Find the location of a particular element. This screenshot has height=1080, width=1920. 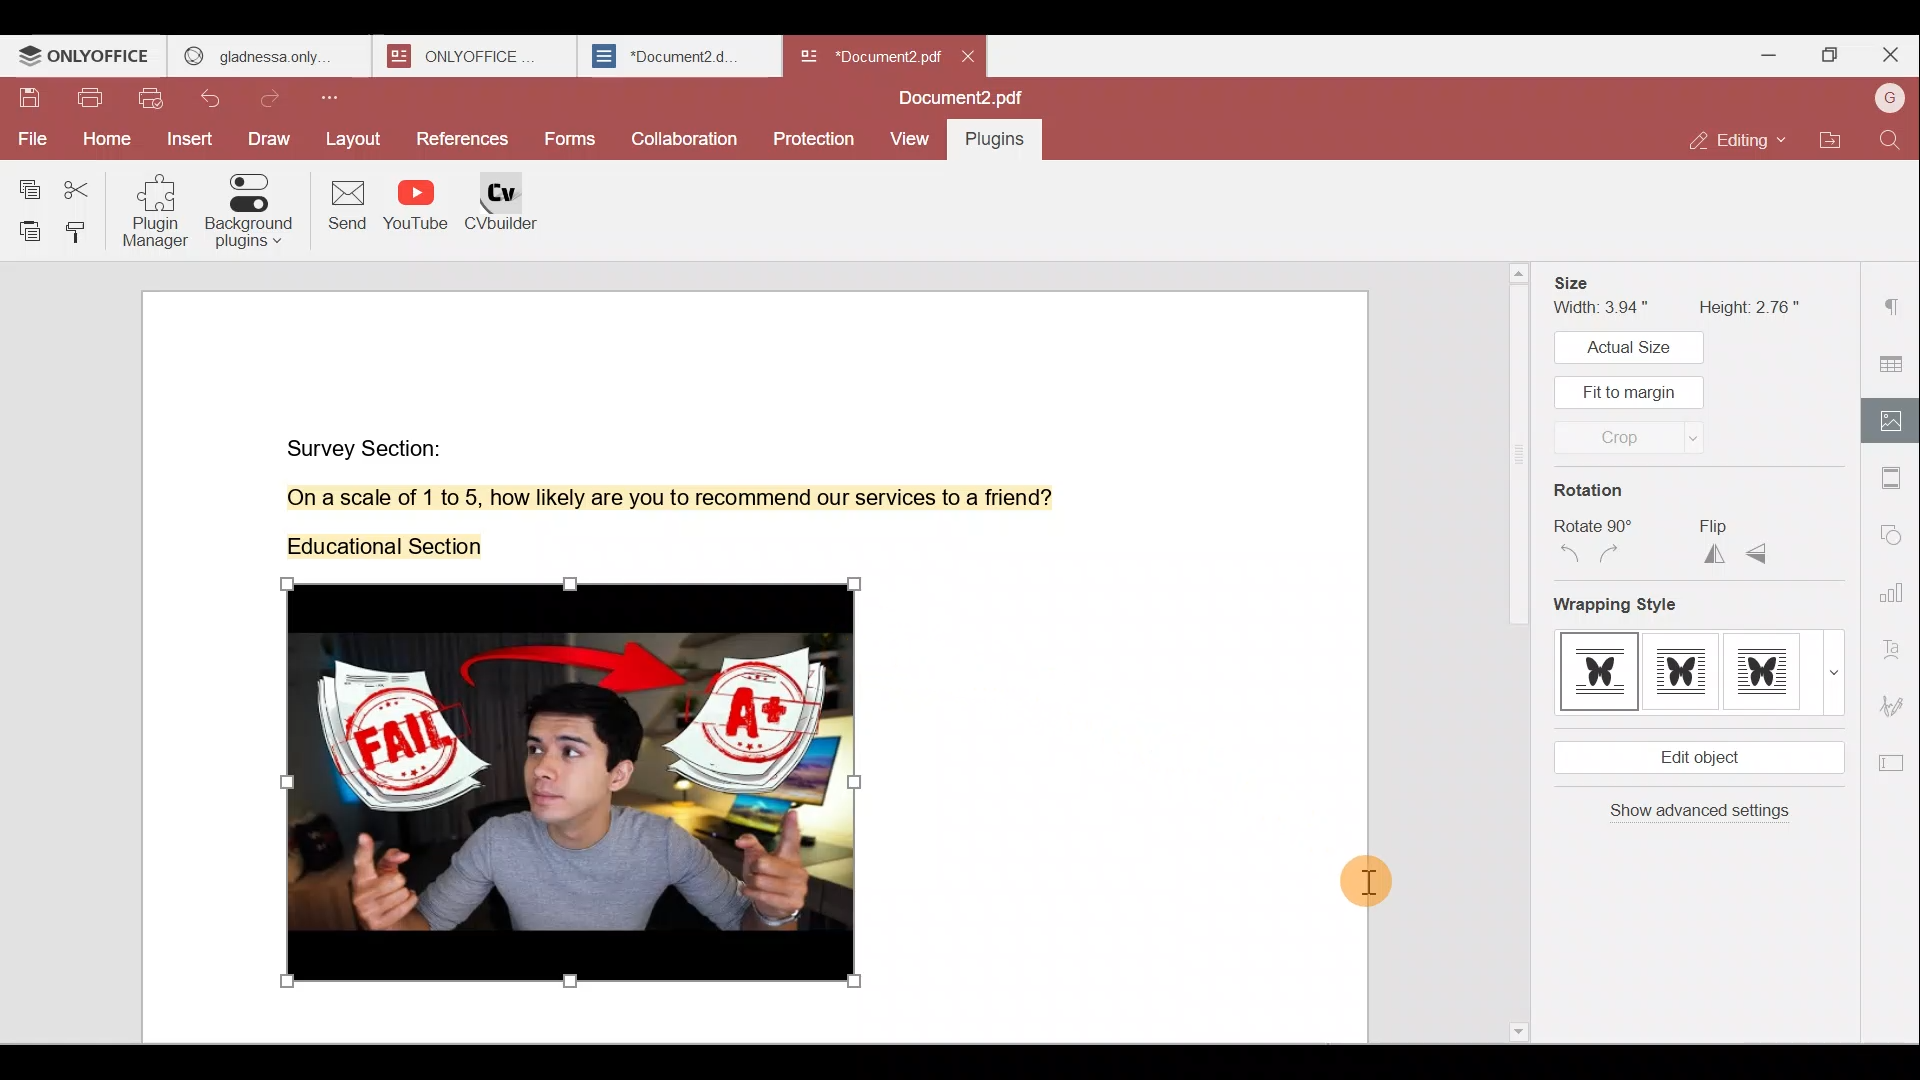

Image settings is located at coordinates (1898, 424).